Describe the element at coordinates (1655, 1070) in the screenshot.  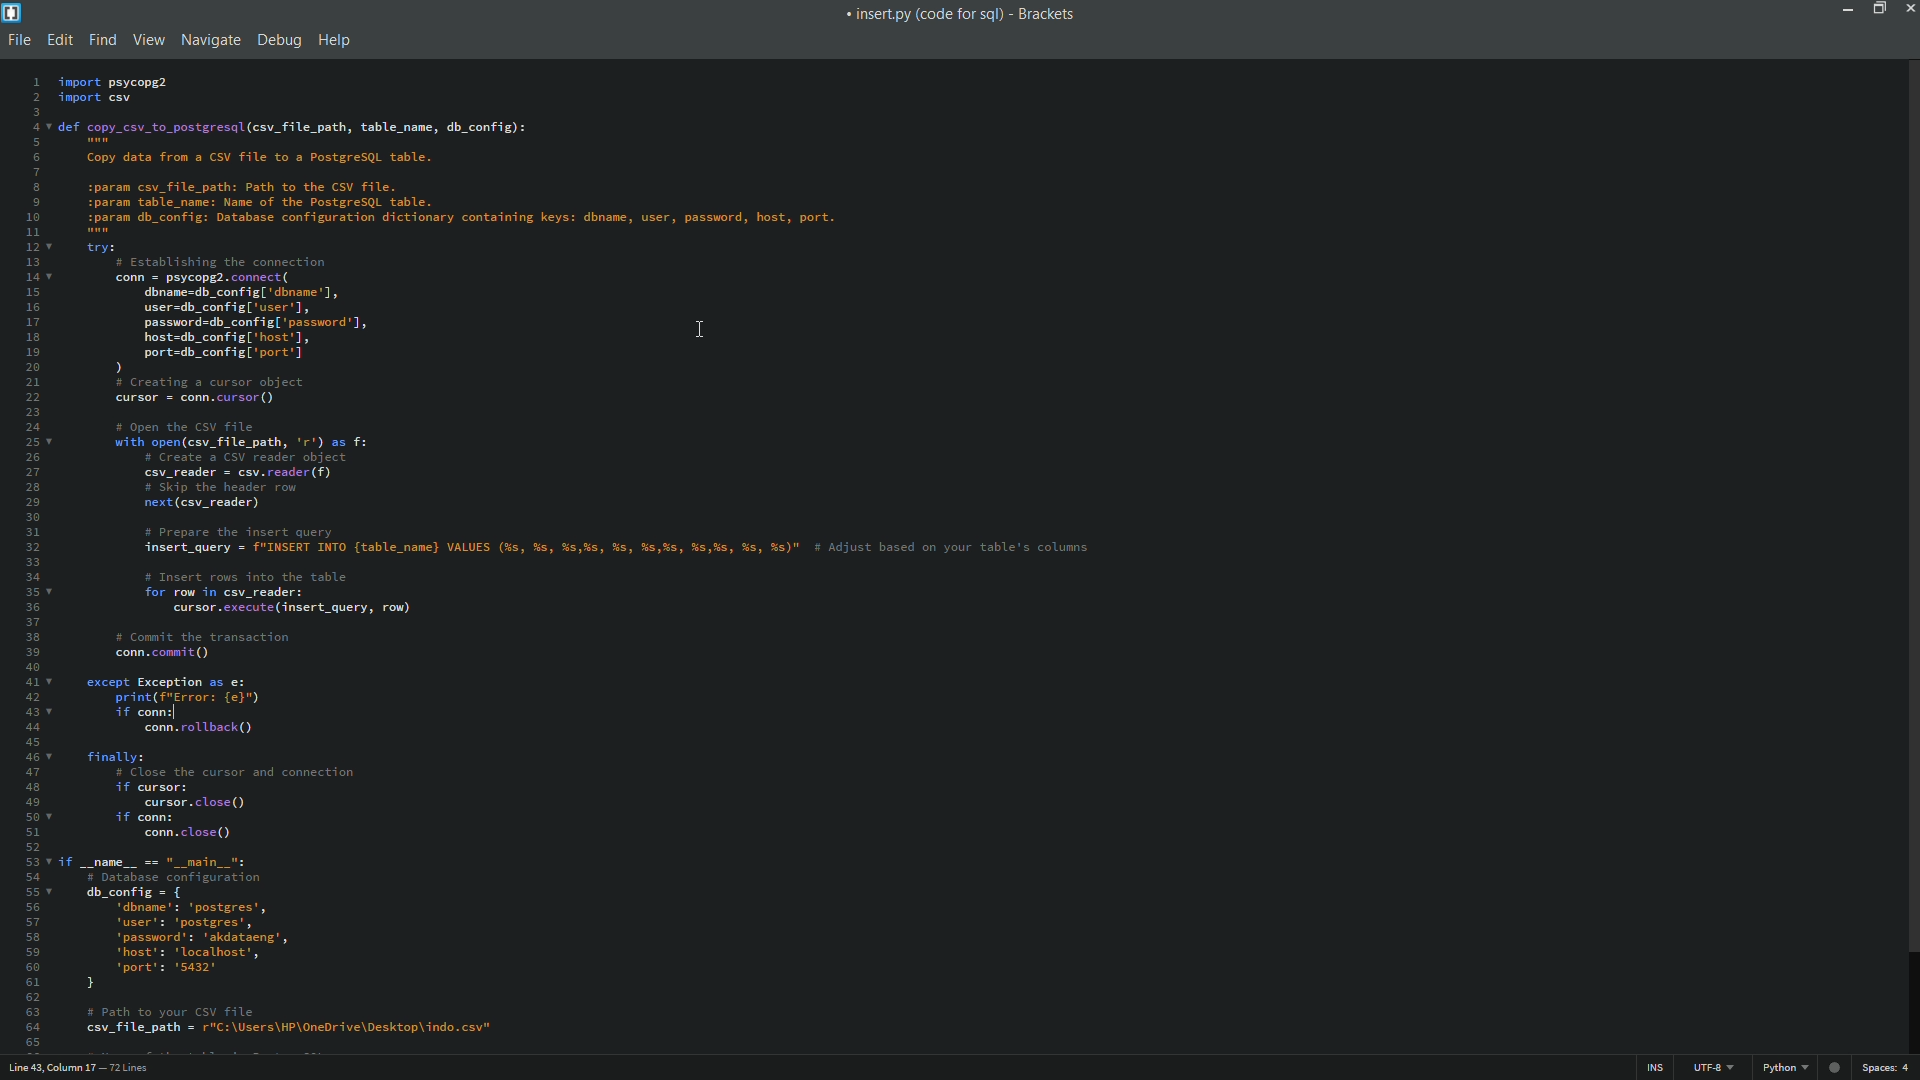
I see `ins` at that location.